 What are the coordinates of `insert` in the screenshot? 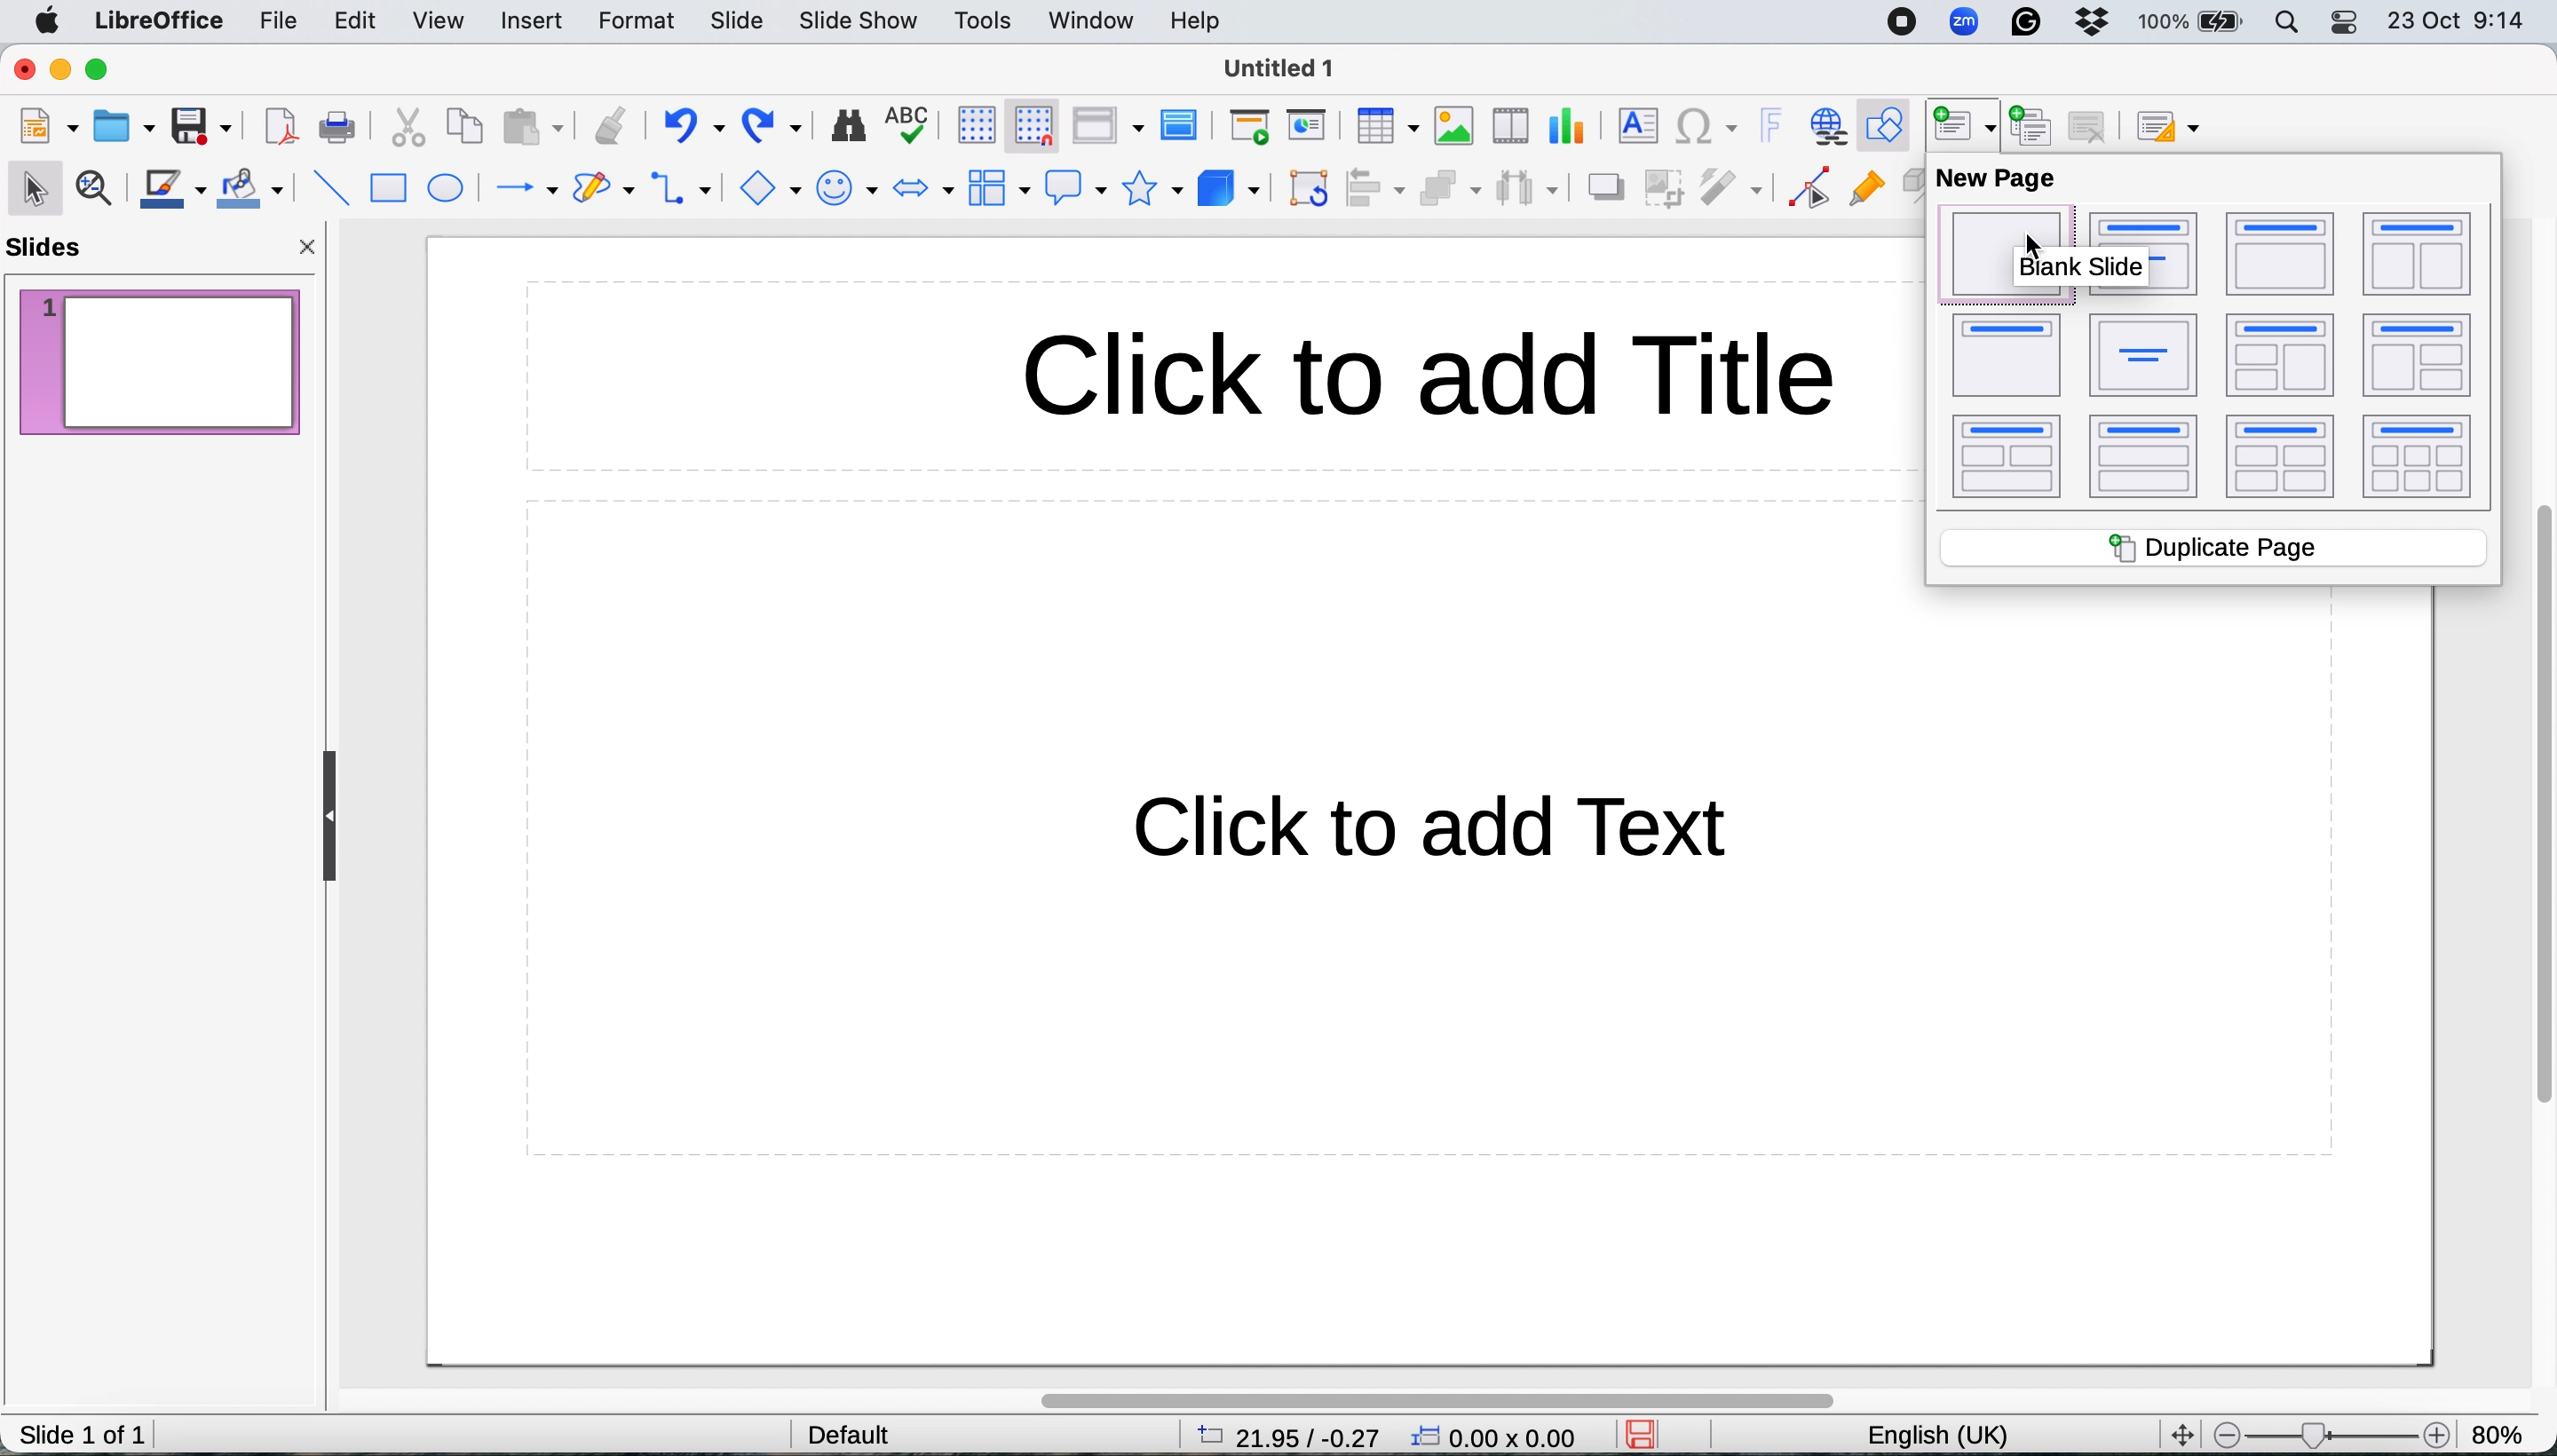 It's located at (533, 19).